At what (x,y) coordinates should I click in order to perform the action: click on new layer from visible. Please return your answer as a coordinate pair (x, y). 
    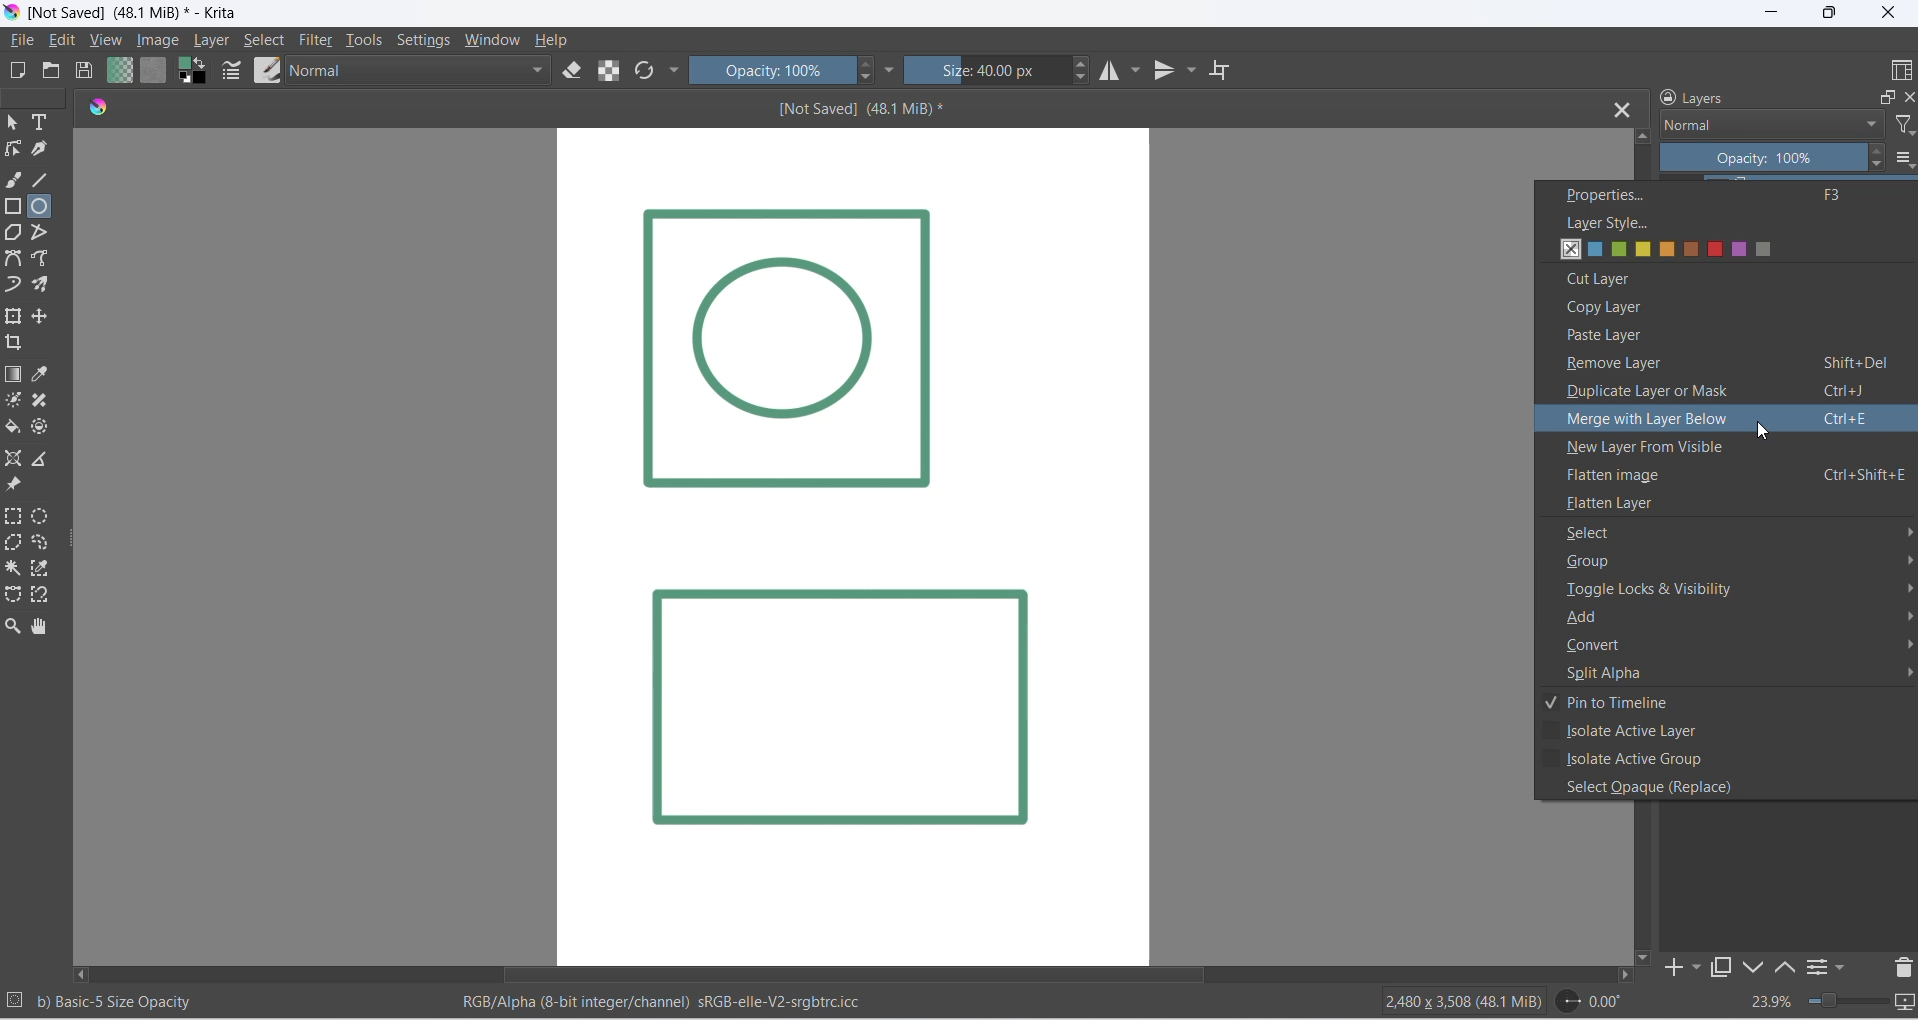
    Looking at the image, I should click on (1711, 444).